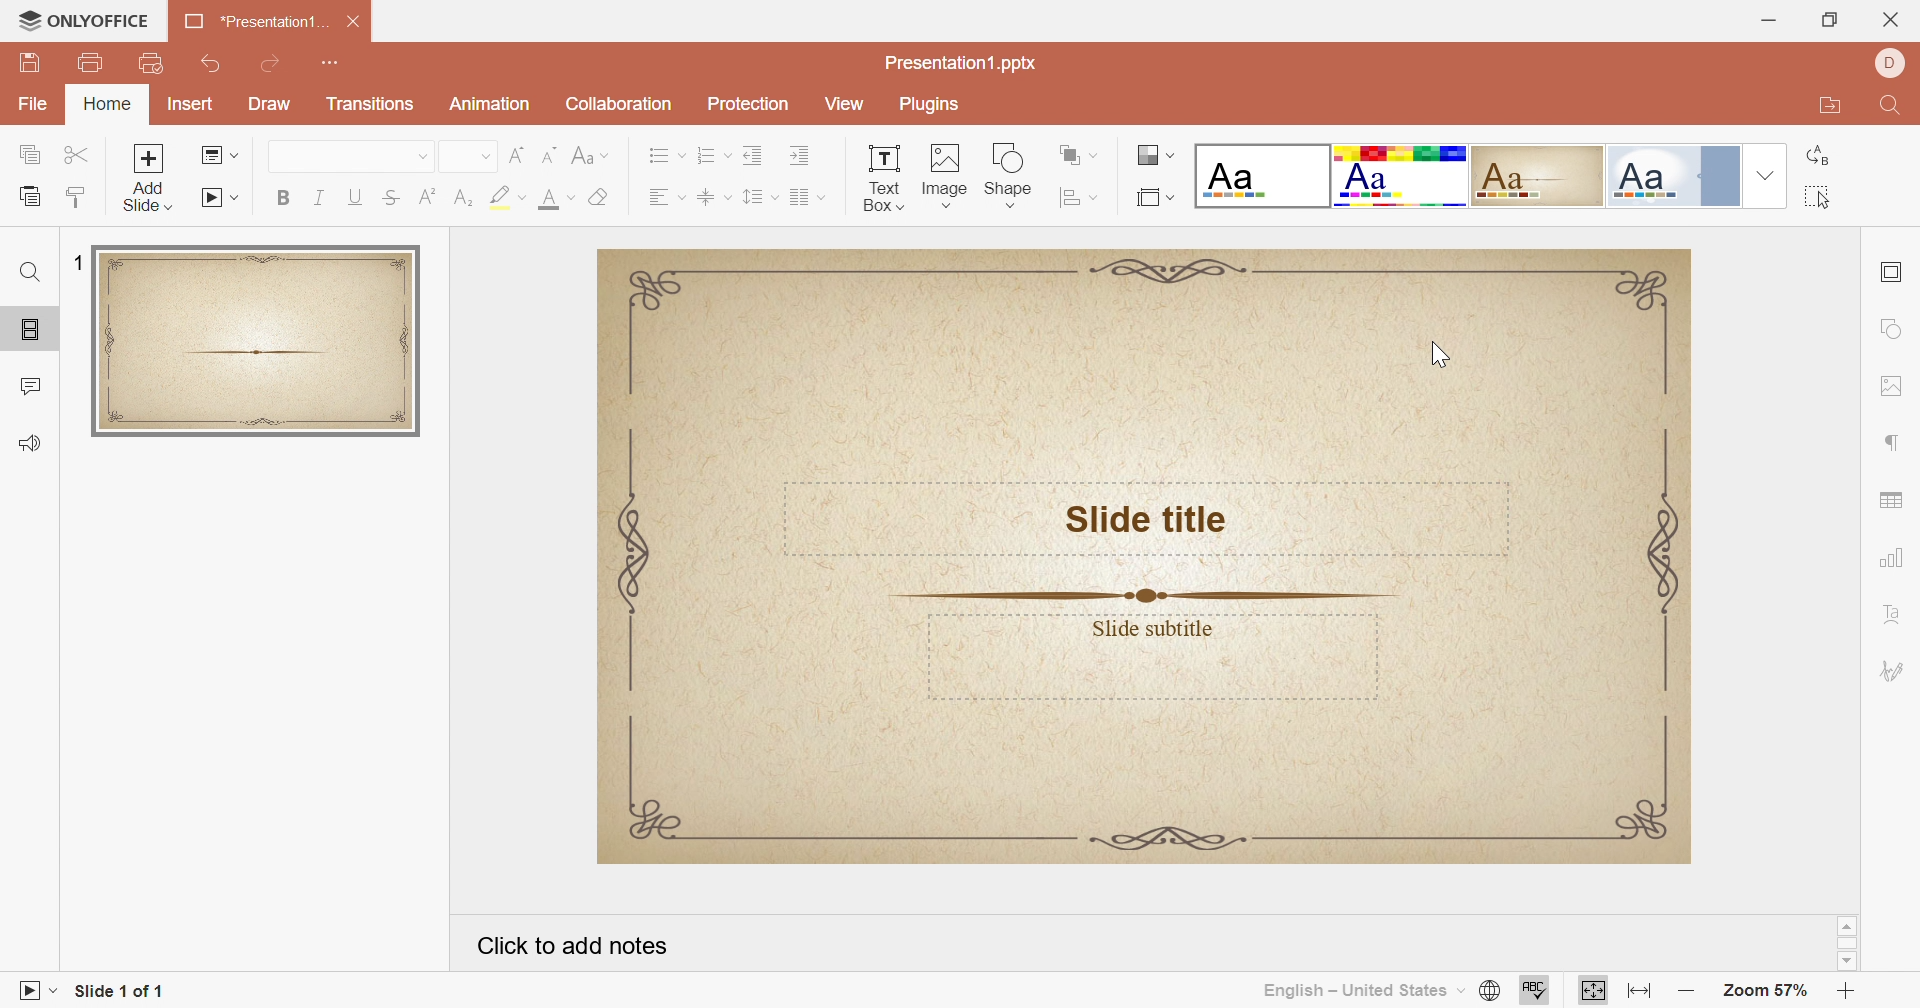 The width and height of the screenshot is (1920, 1008). What do you see at coordinates (30, 273) in the screenshot?
I see `Find` at bounding box center [30, 273].